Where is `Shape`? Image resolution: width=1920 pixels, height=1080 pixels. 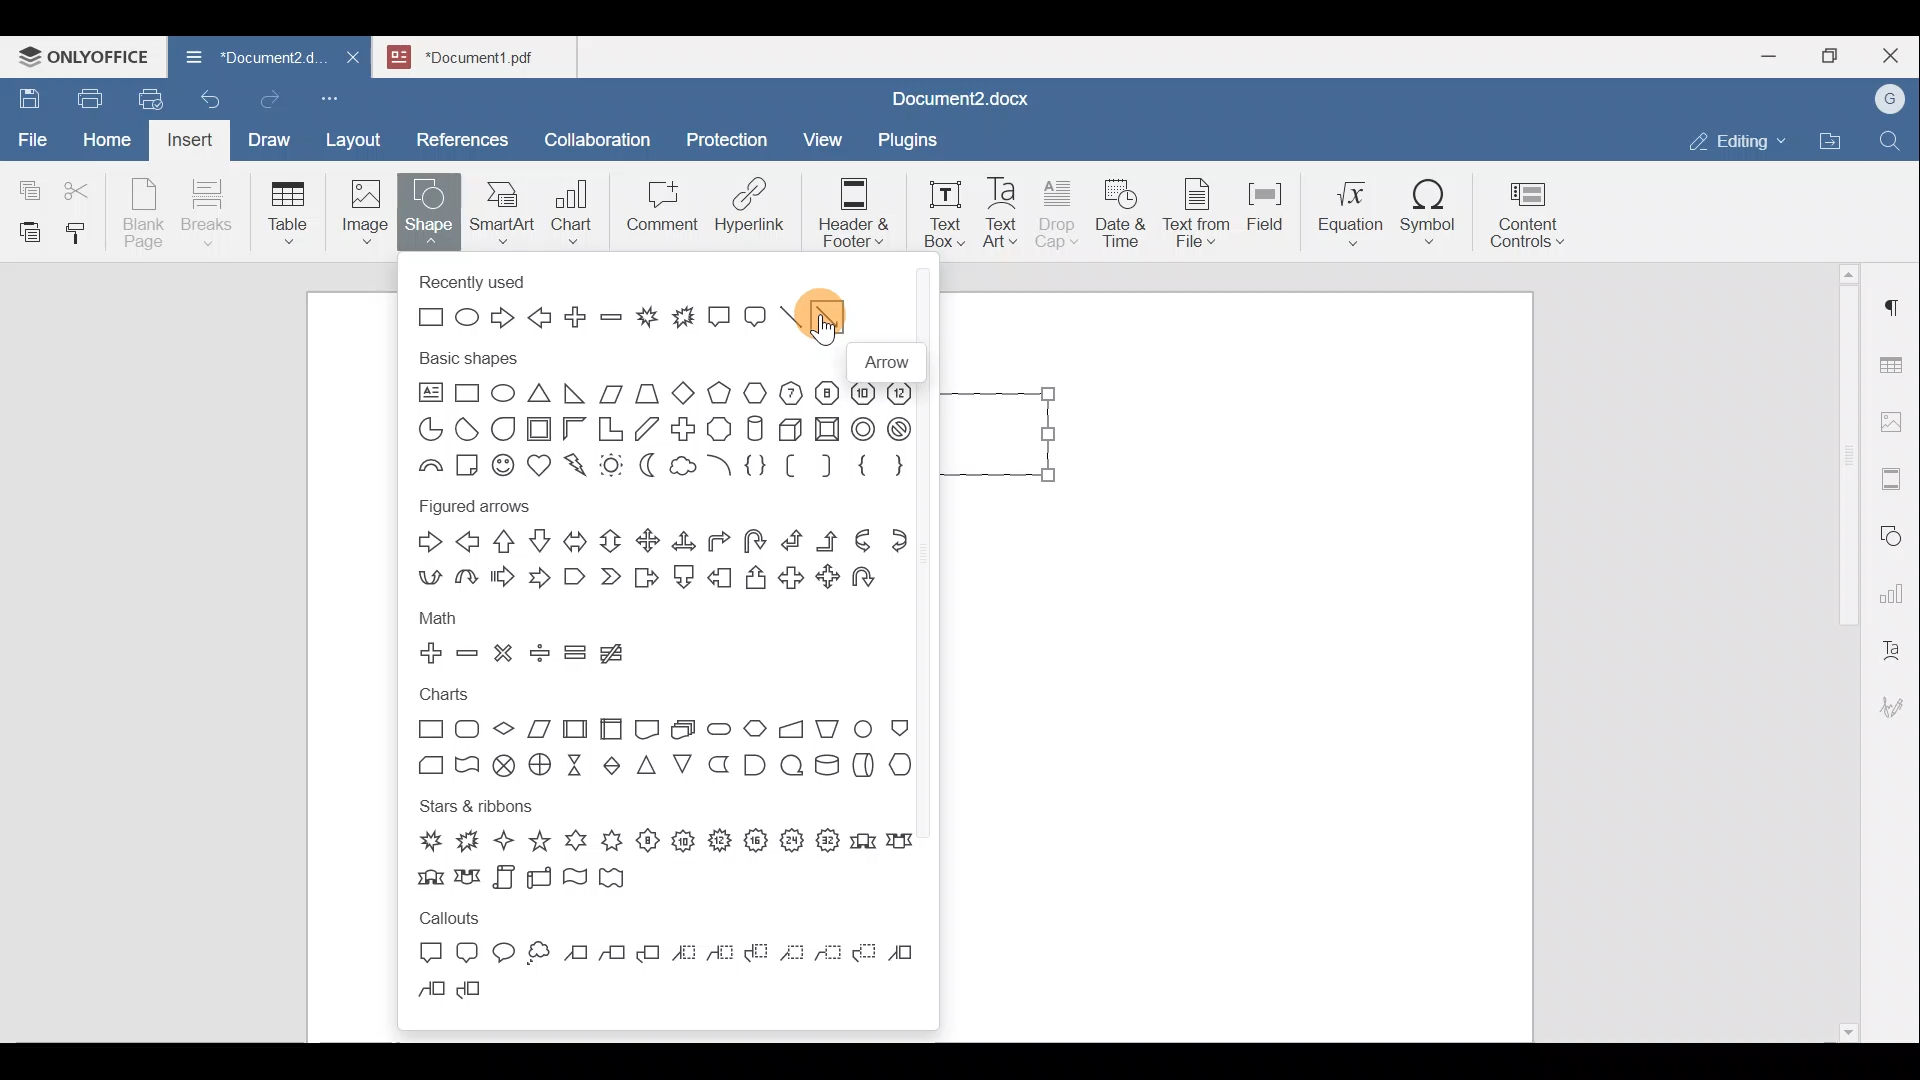 Shape is located at coordinates (431, 202).